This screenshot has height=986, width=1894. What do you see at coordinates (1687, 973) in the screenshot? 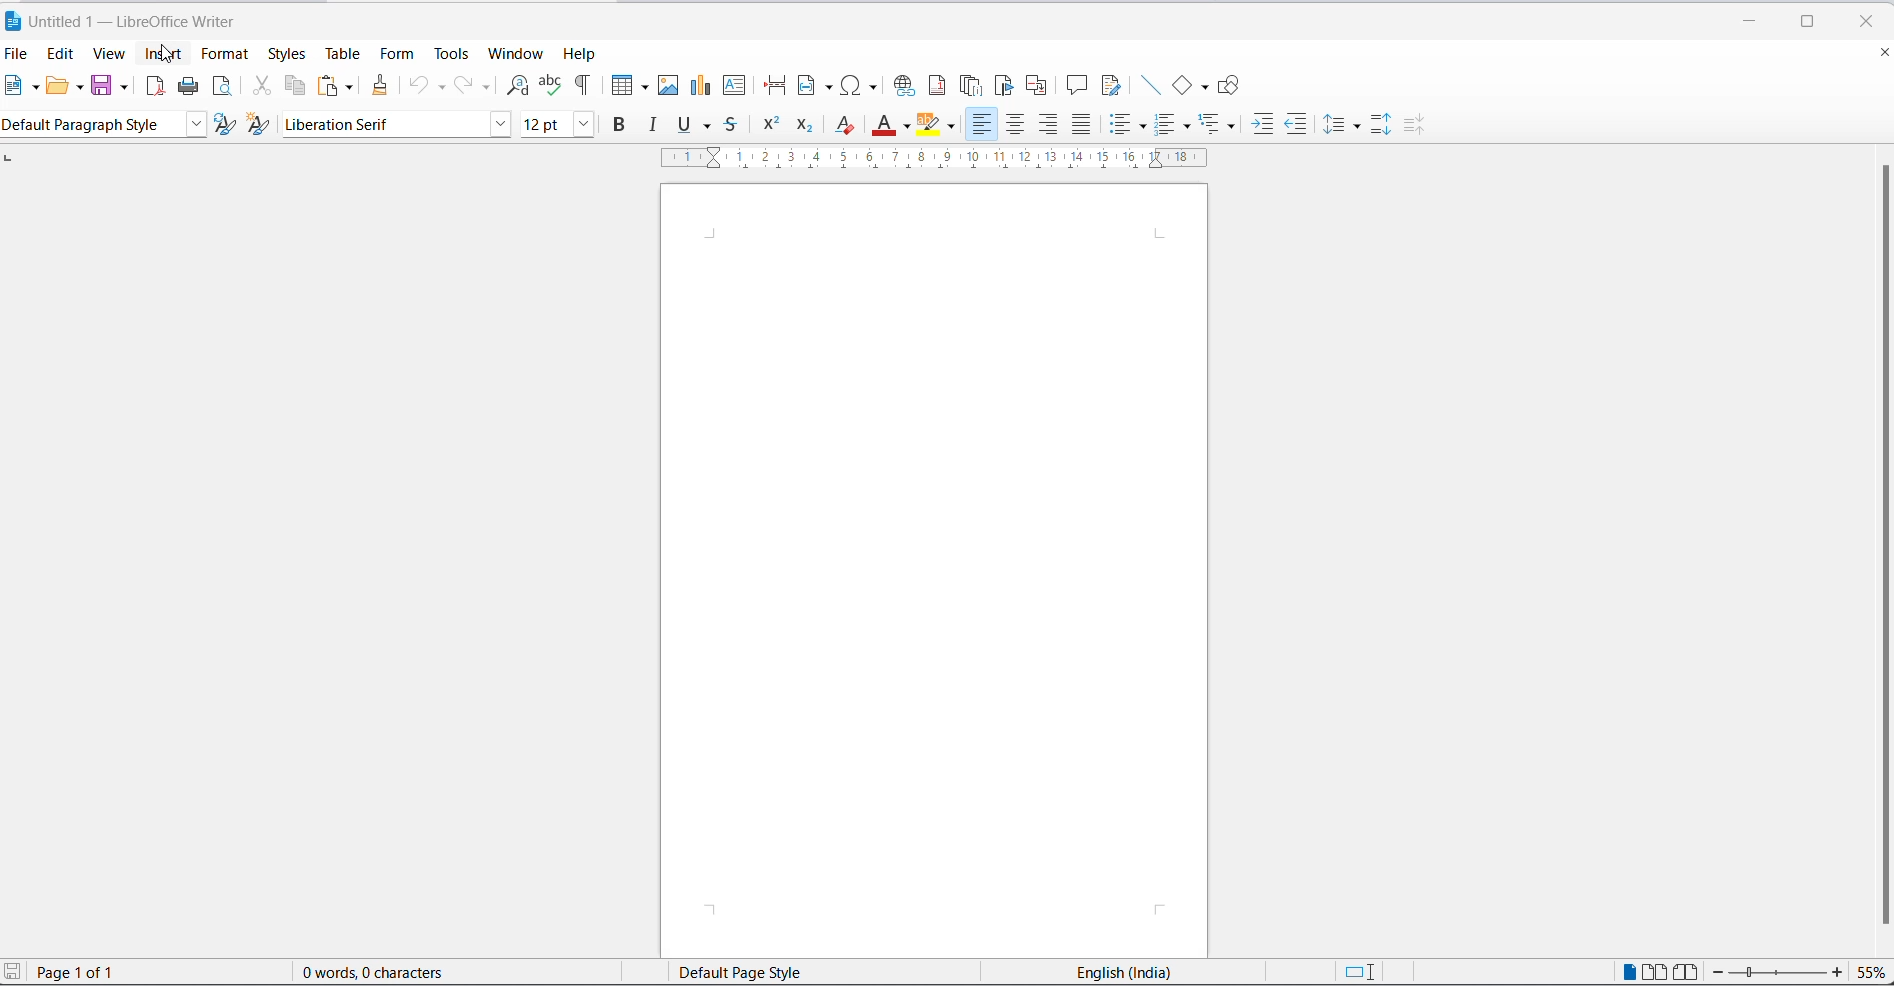
I see `book view` at bounding box center [1687, 973].